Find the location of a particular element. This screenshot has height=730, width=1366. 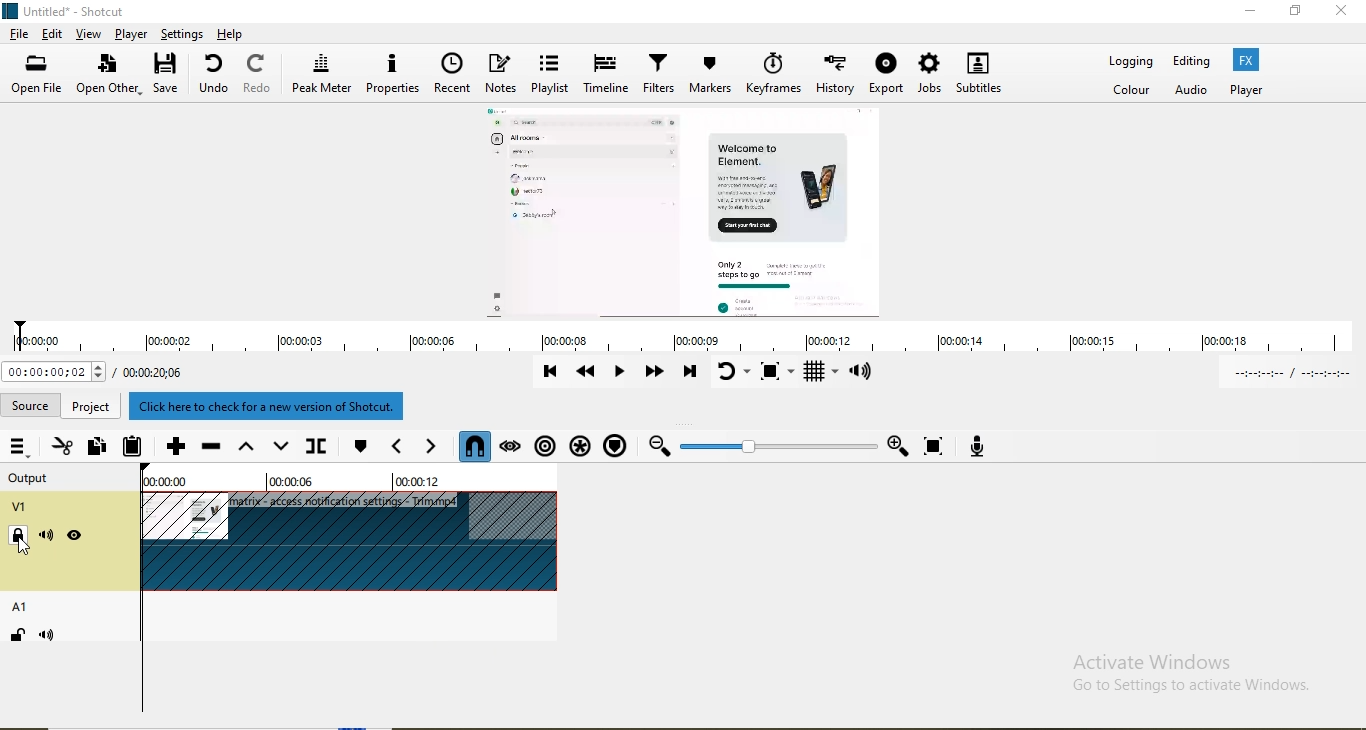

History is located at coordinates (838, 76).